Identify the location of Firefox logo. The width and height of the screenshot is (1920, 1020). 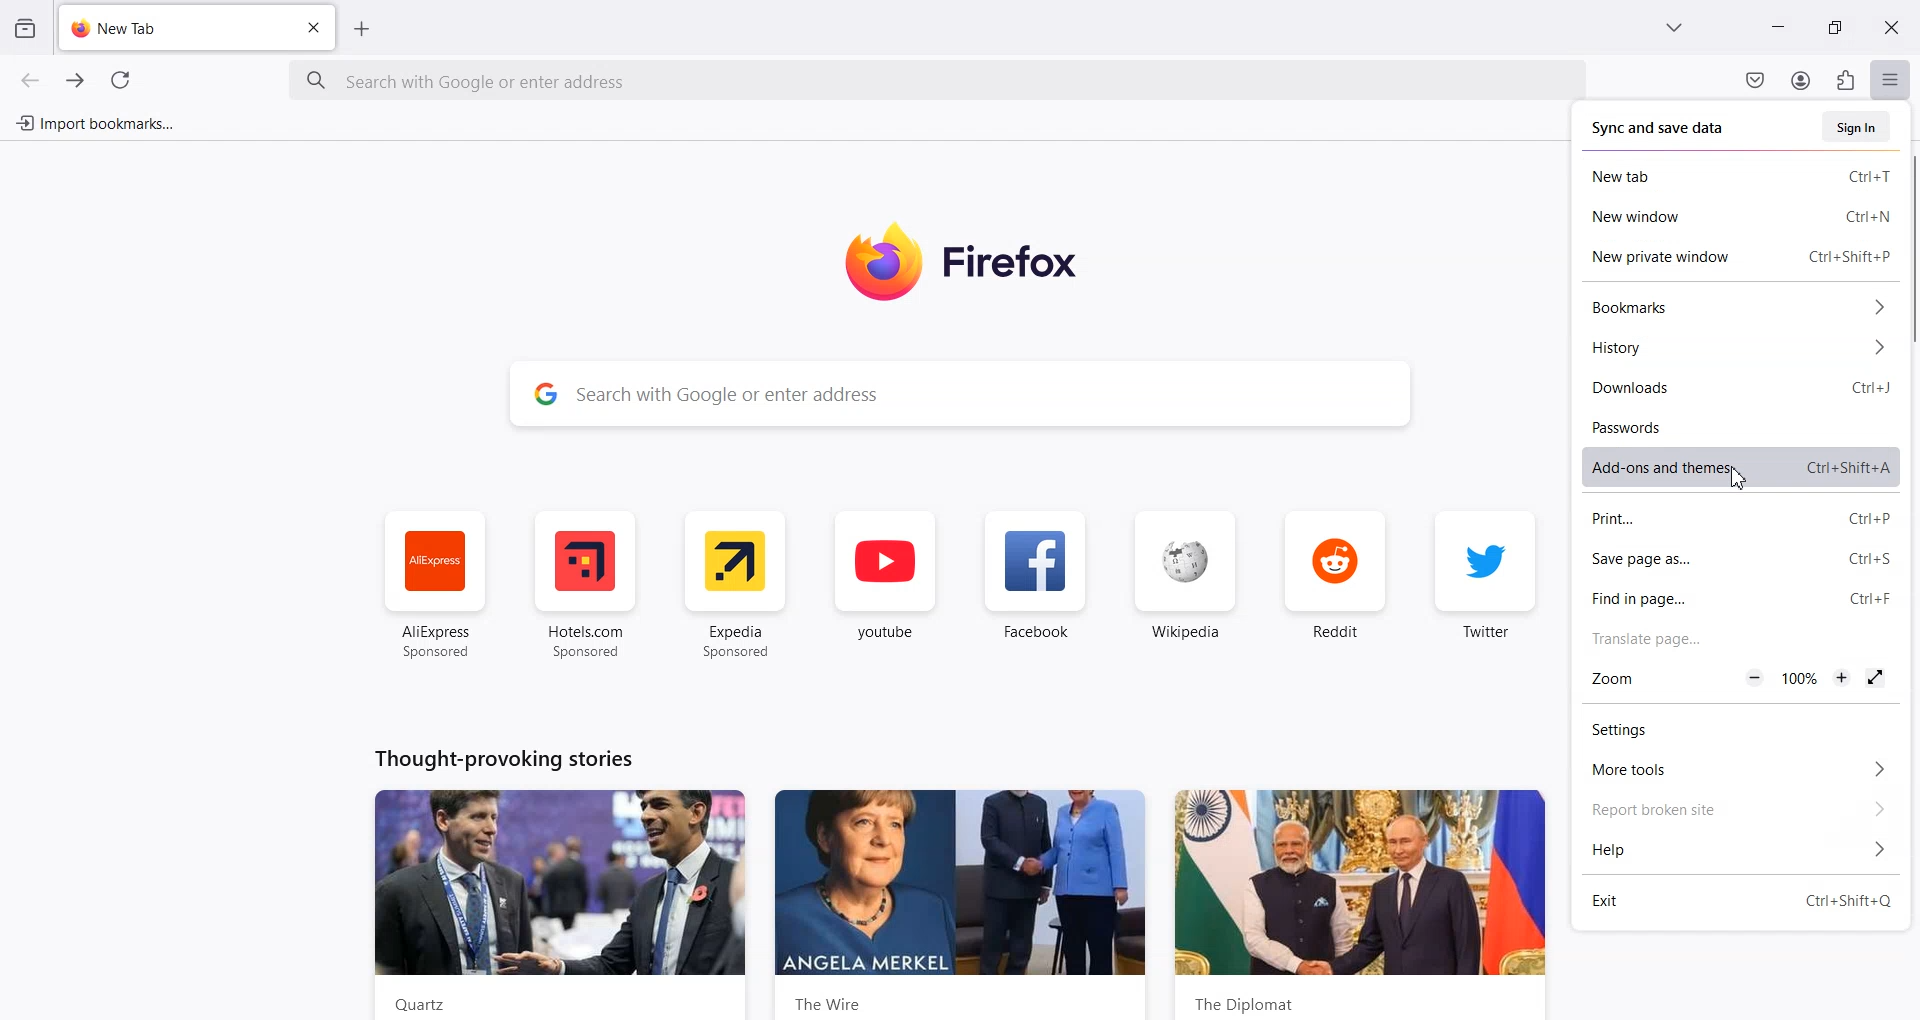
(971, 262).